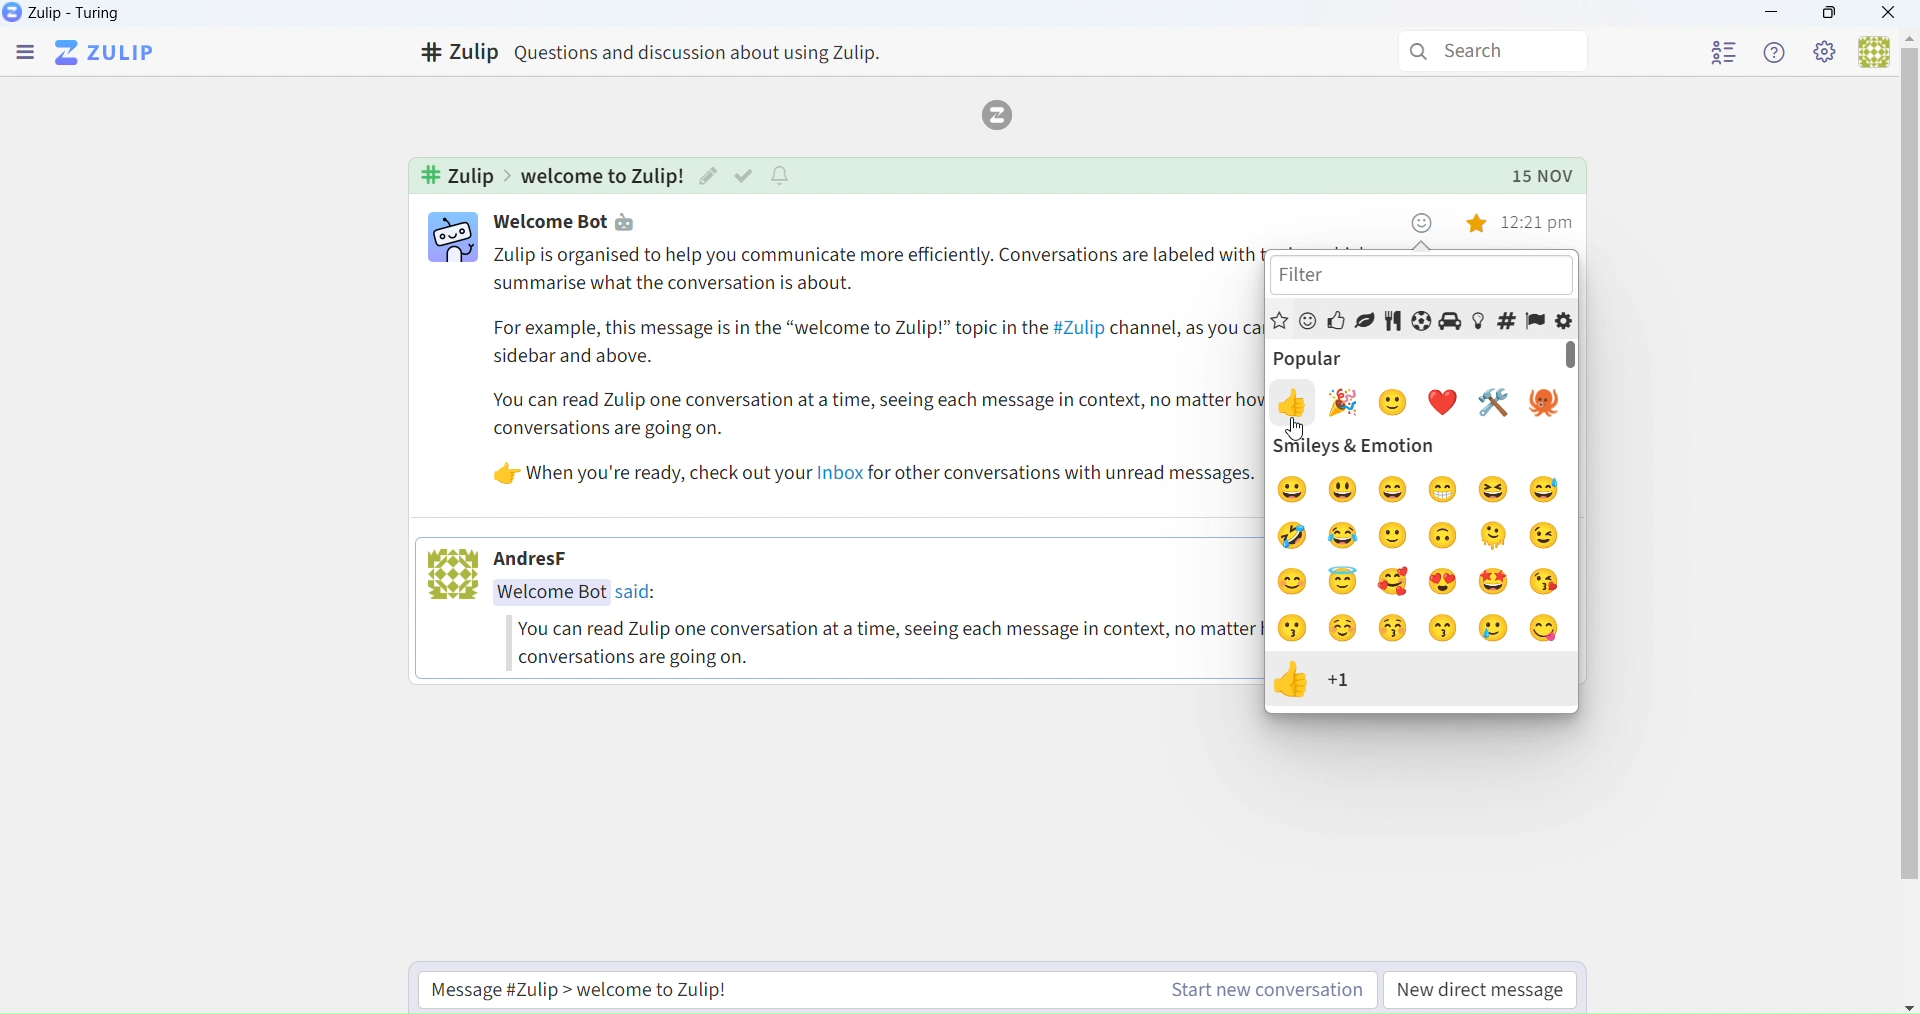 The width and height of the screenshot is (1920, 1014). I want to click on thumsup, so click(1295, 403).